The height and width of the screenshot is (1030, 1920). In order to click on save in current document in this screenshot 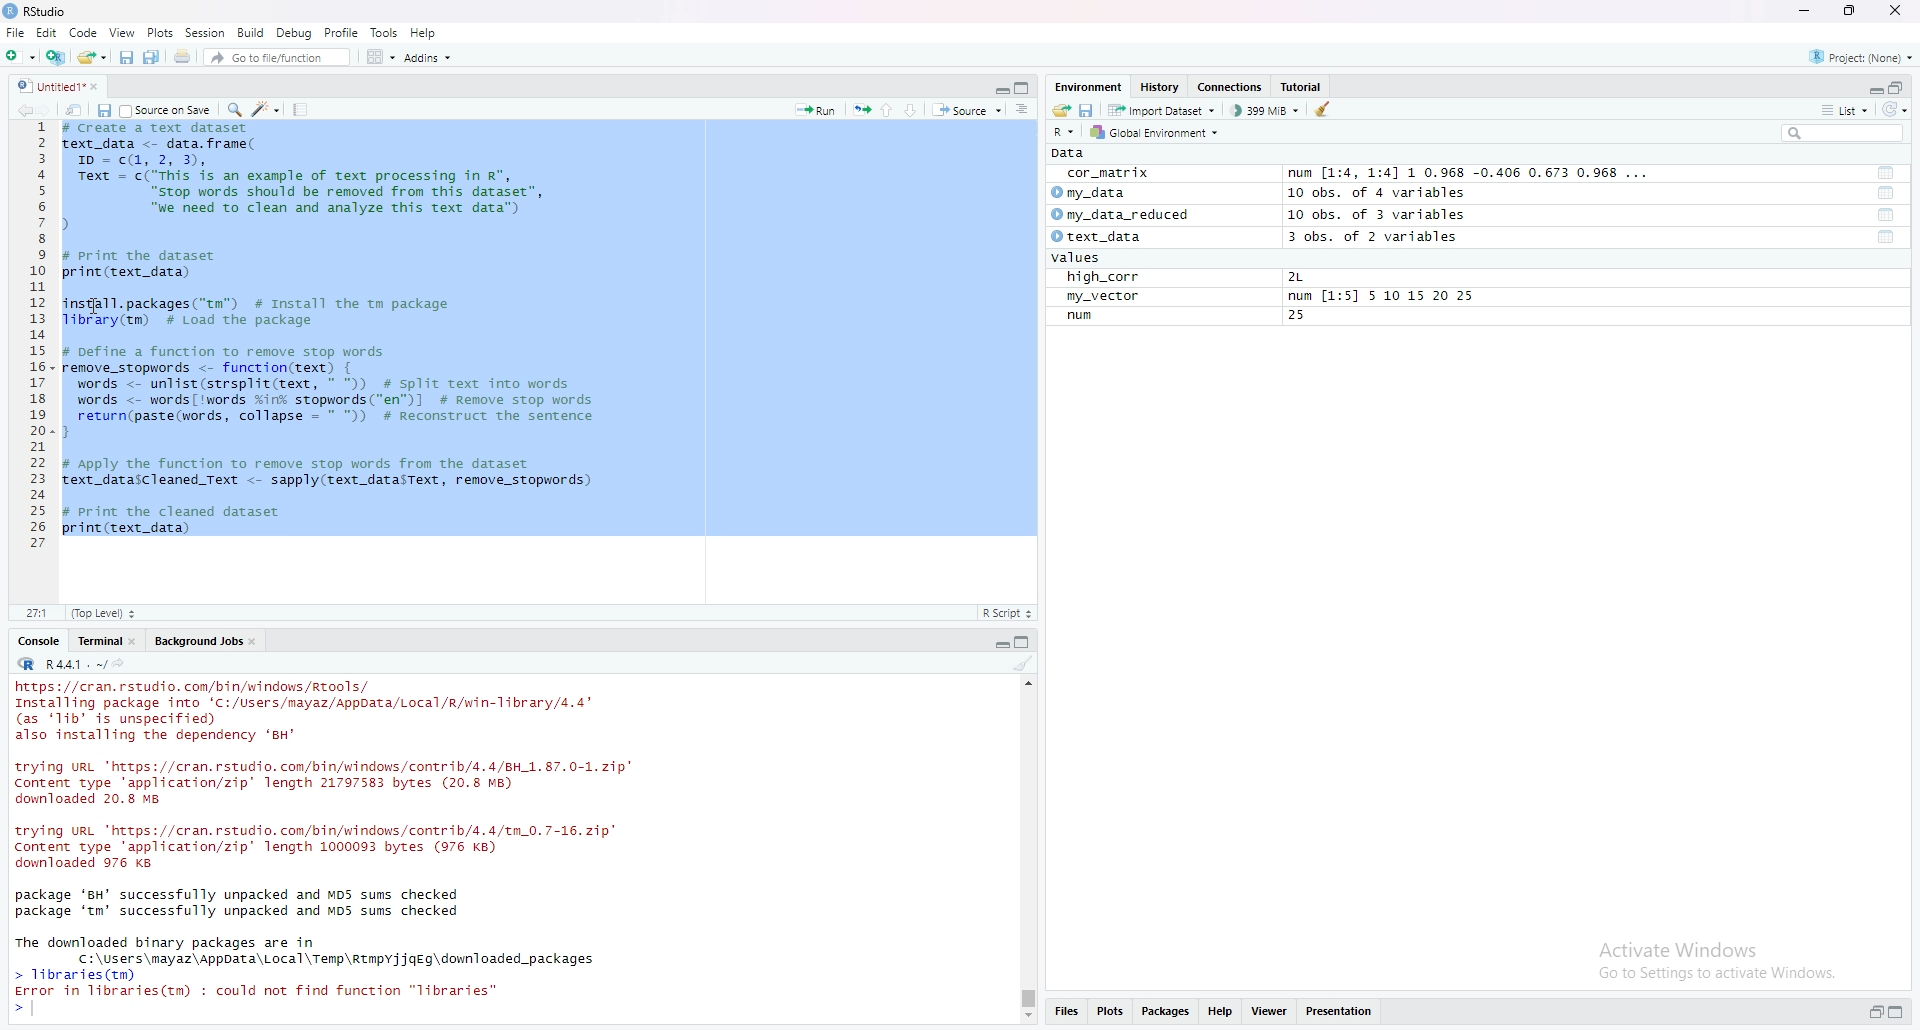, I will do `click(104, 110)`.